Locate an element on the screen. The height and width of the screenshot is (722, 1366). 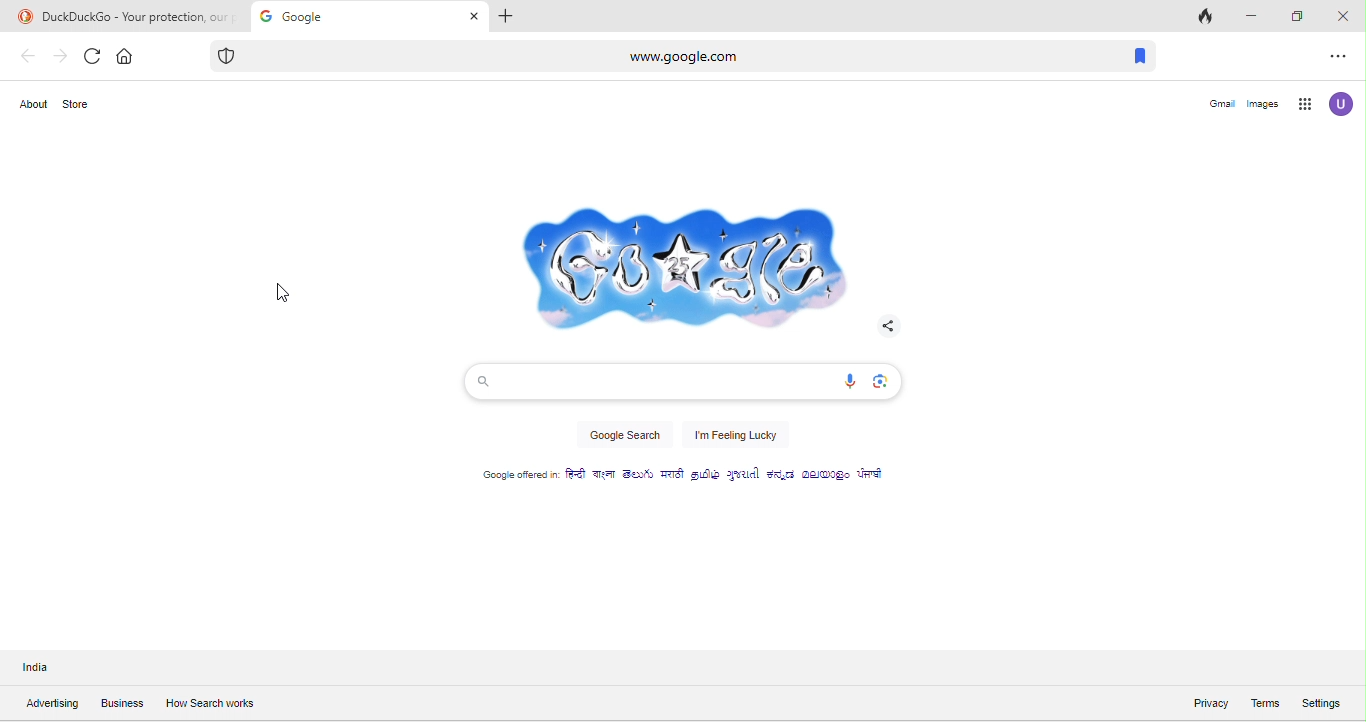
i'm feeling lucky is located at coordinates (736, 437).